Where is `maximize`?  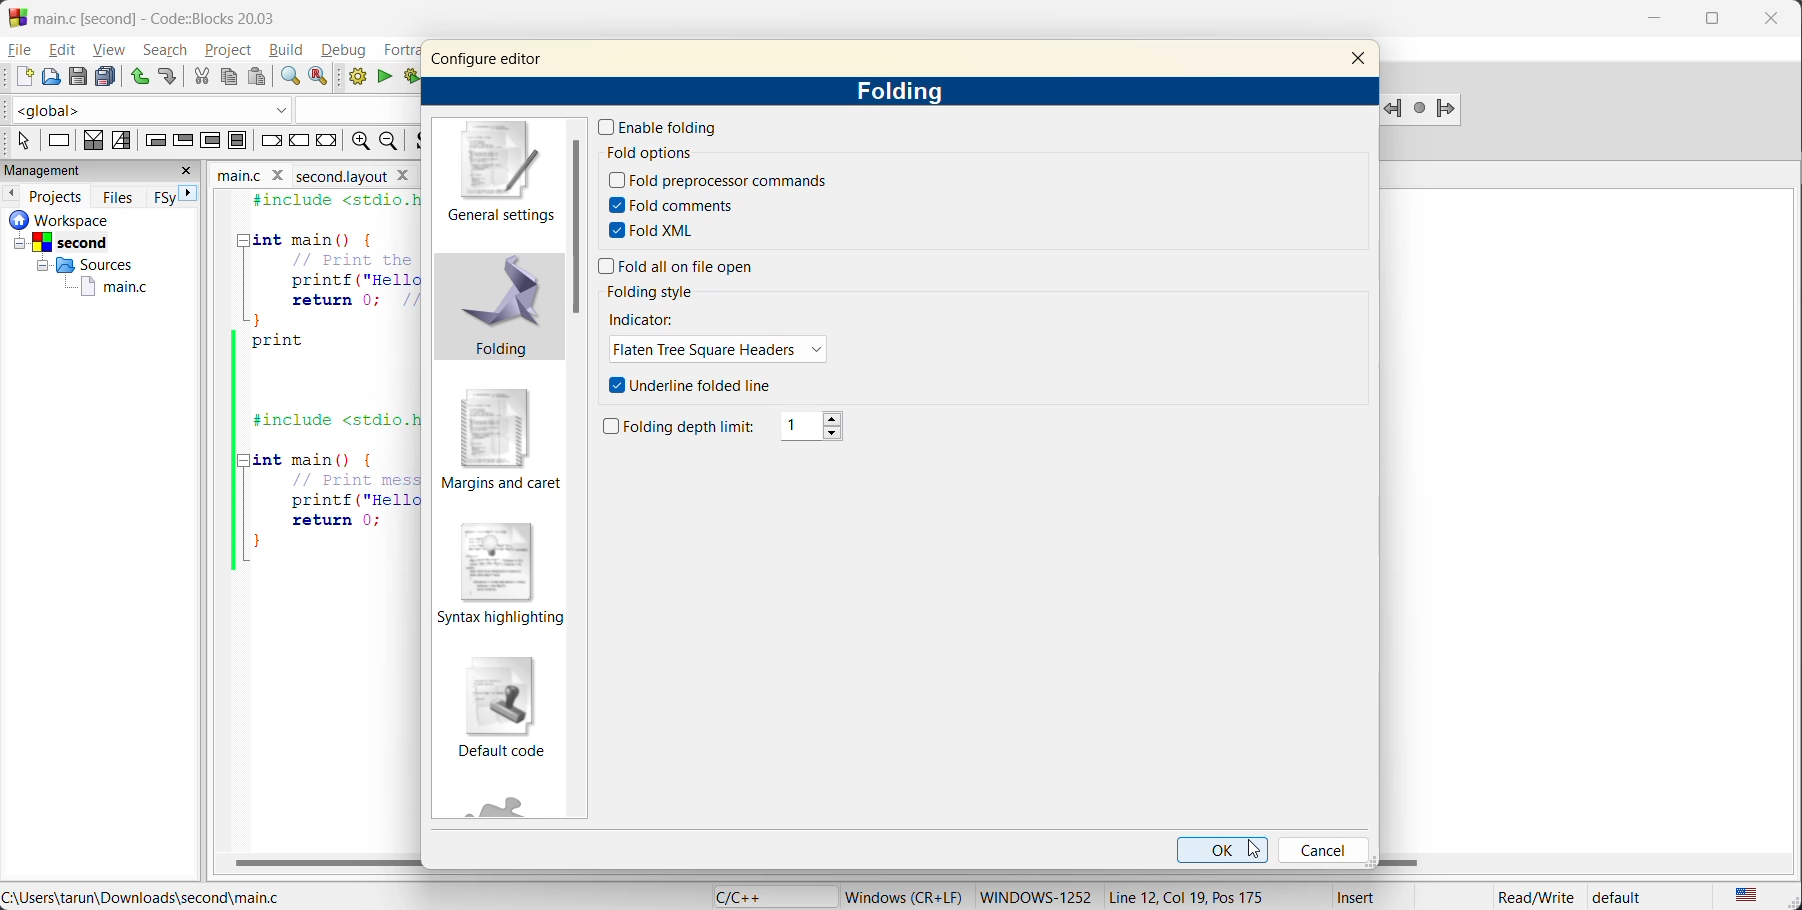
maximize is located at coordinates (1713, 22).